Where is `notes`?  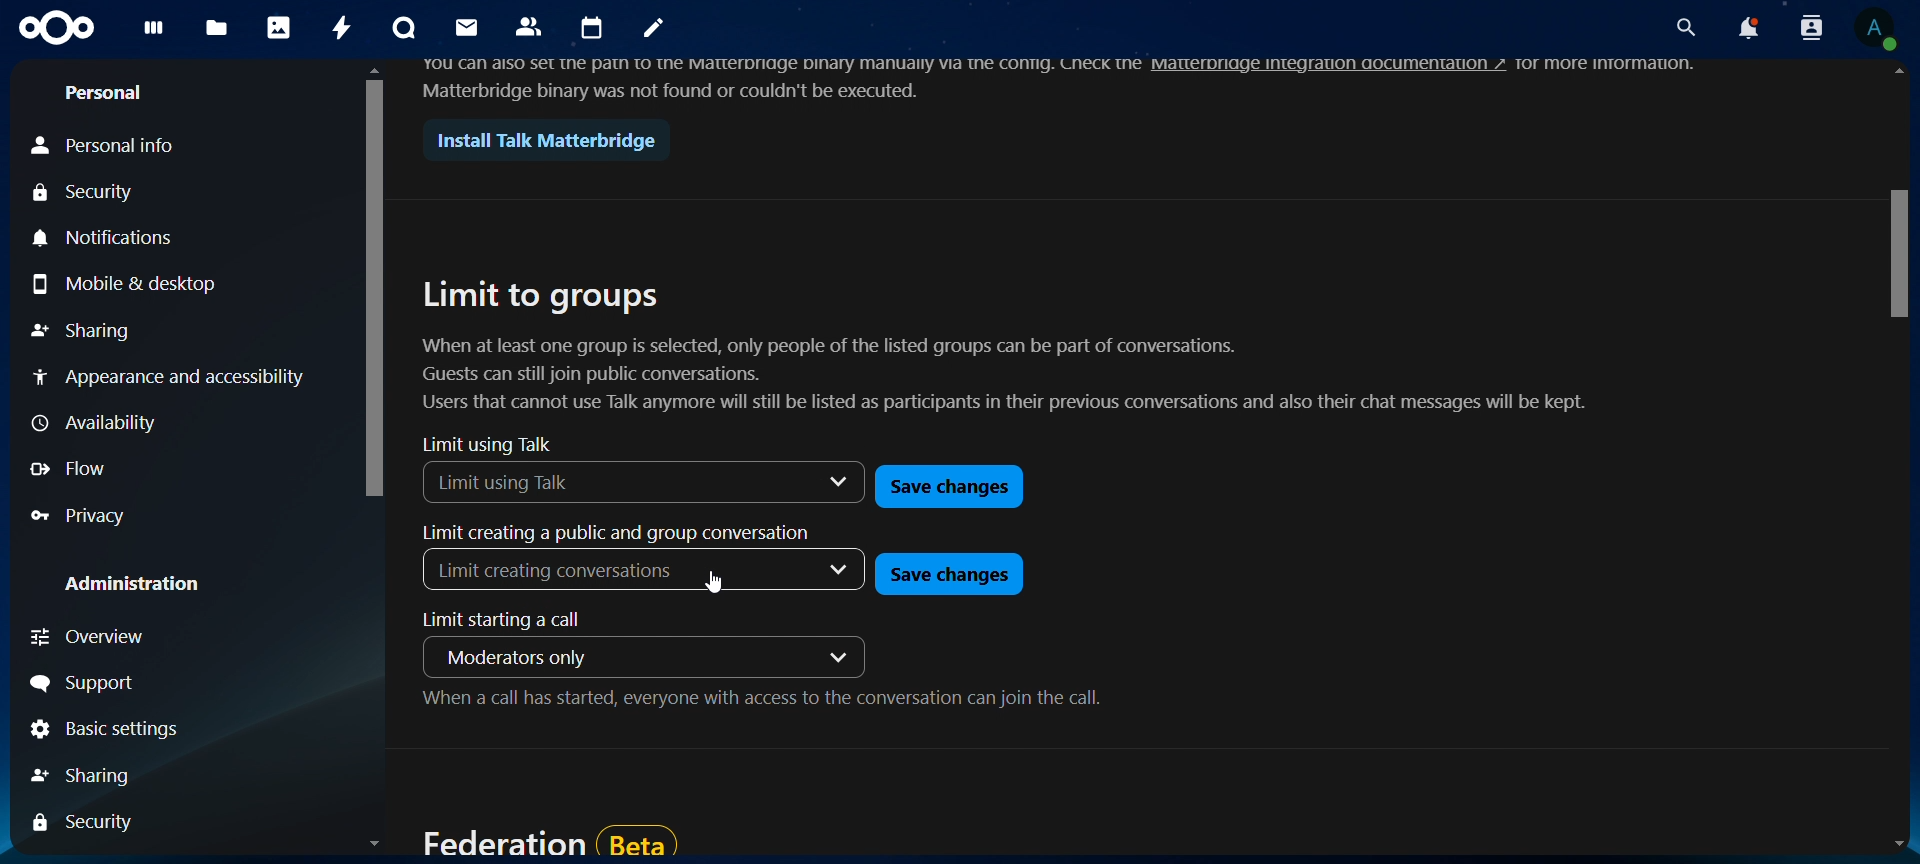
notes is located at coordinates (653, 31).